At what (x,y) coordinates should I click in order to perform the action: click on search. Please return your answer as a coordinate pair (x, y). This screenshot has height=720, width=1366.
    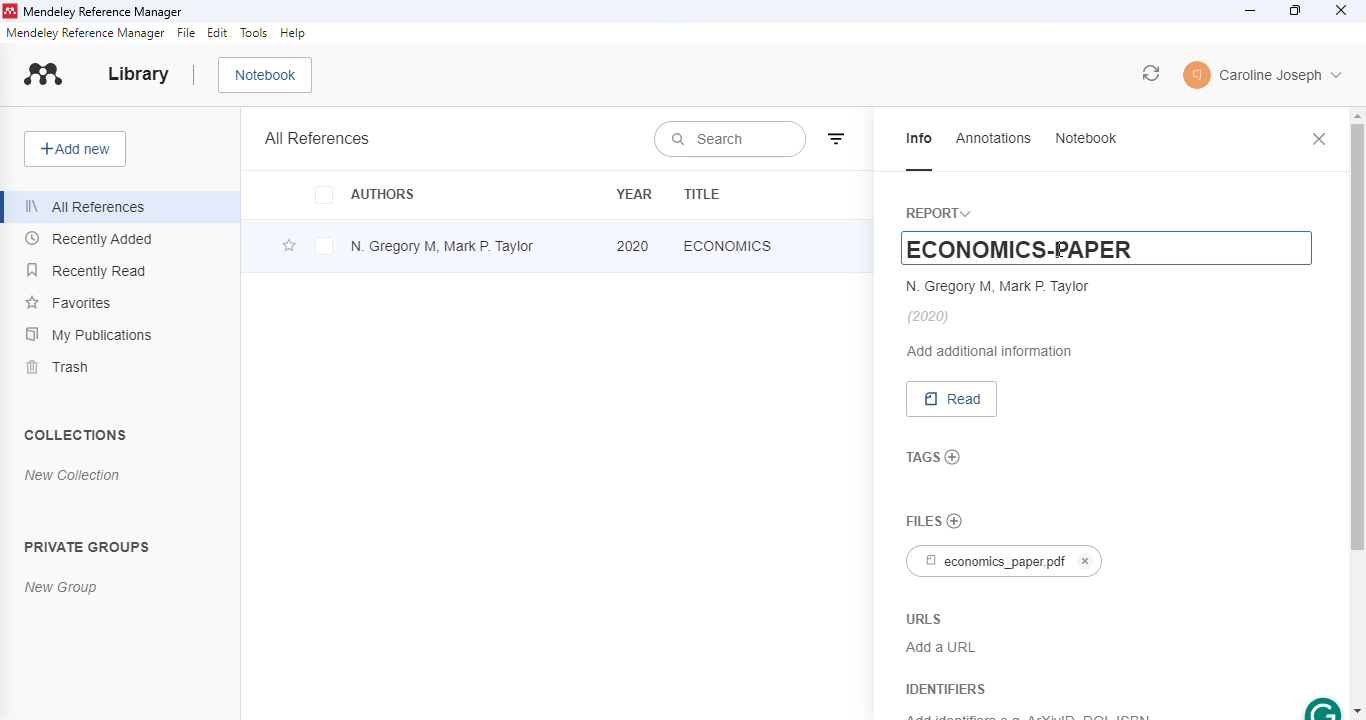
    Looking at the image, I should click on (729, 139).